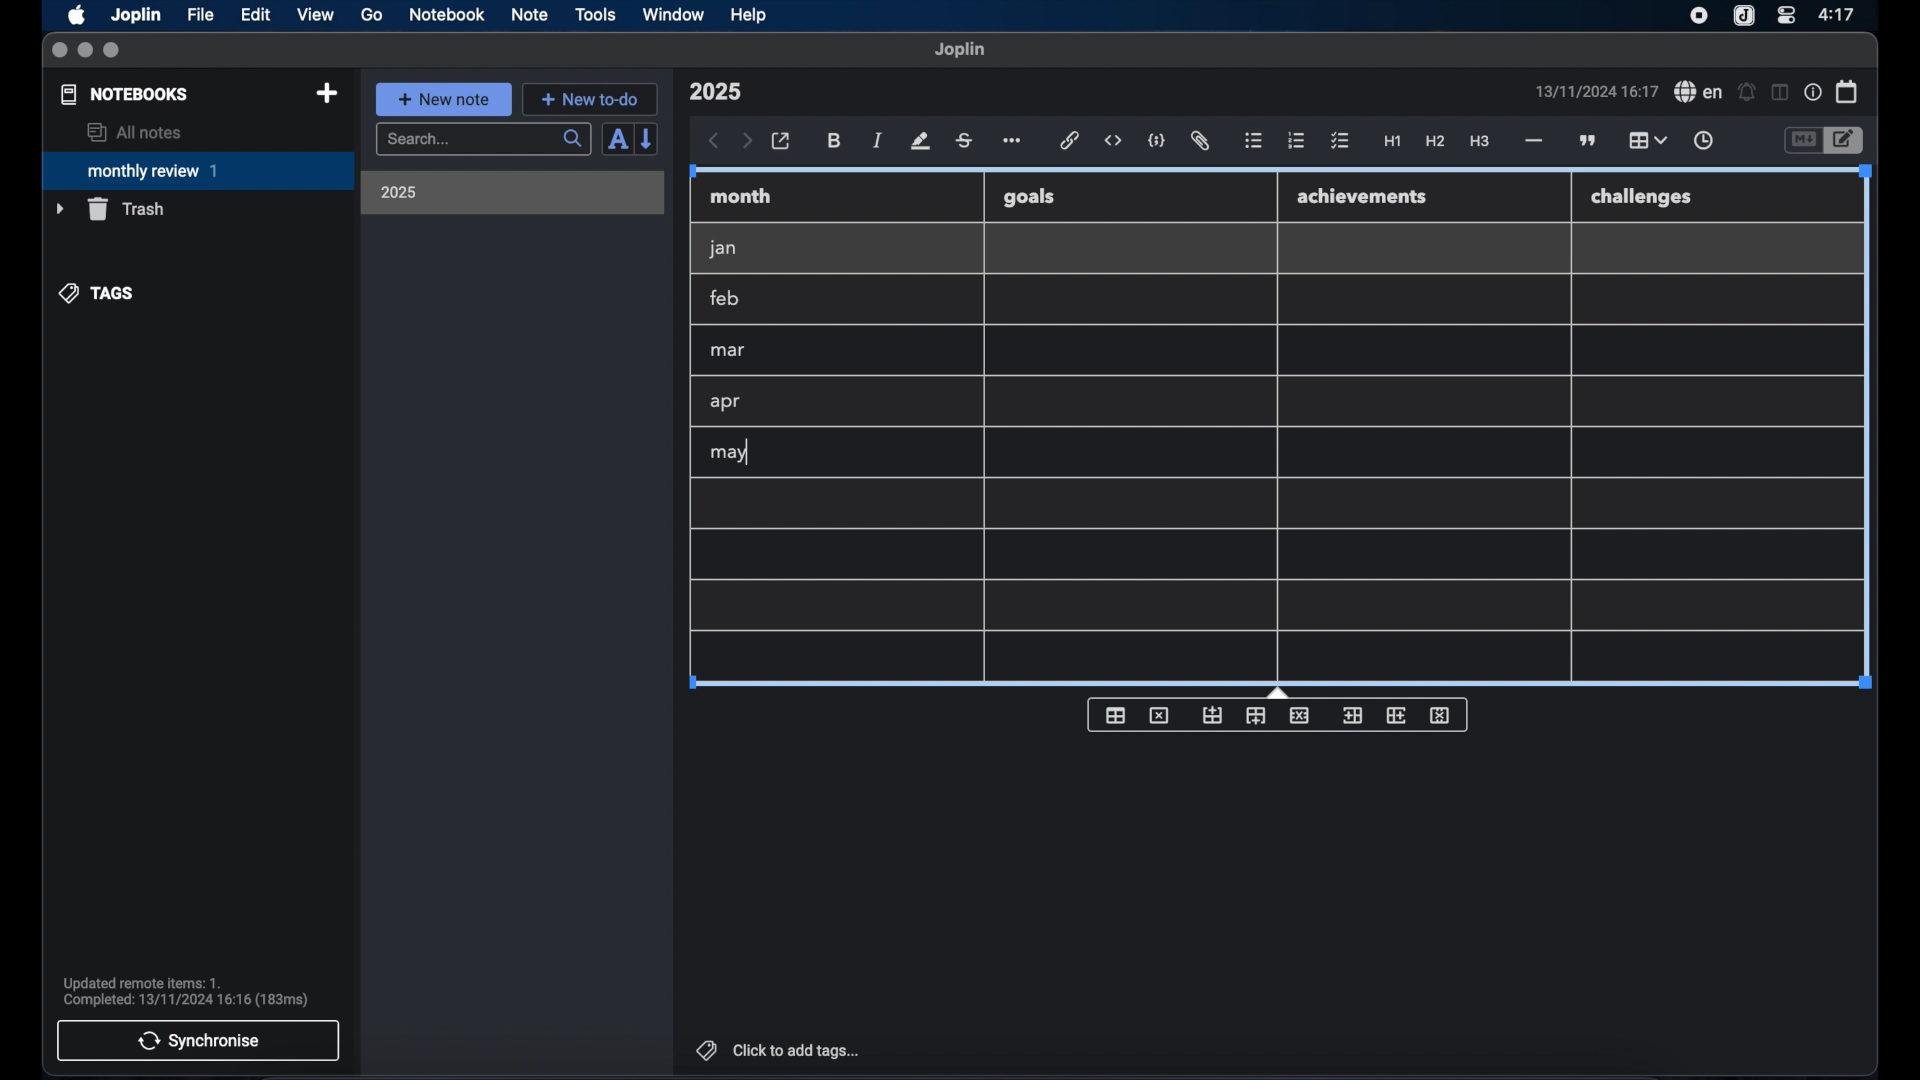 Image resolution: width=1920 pixels, height=1080 pixels. I want to click on note properties, so click(1813, 93).